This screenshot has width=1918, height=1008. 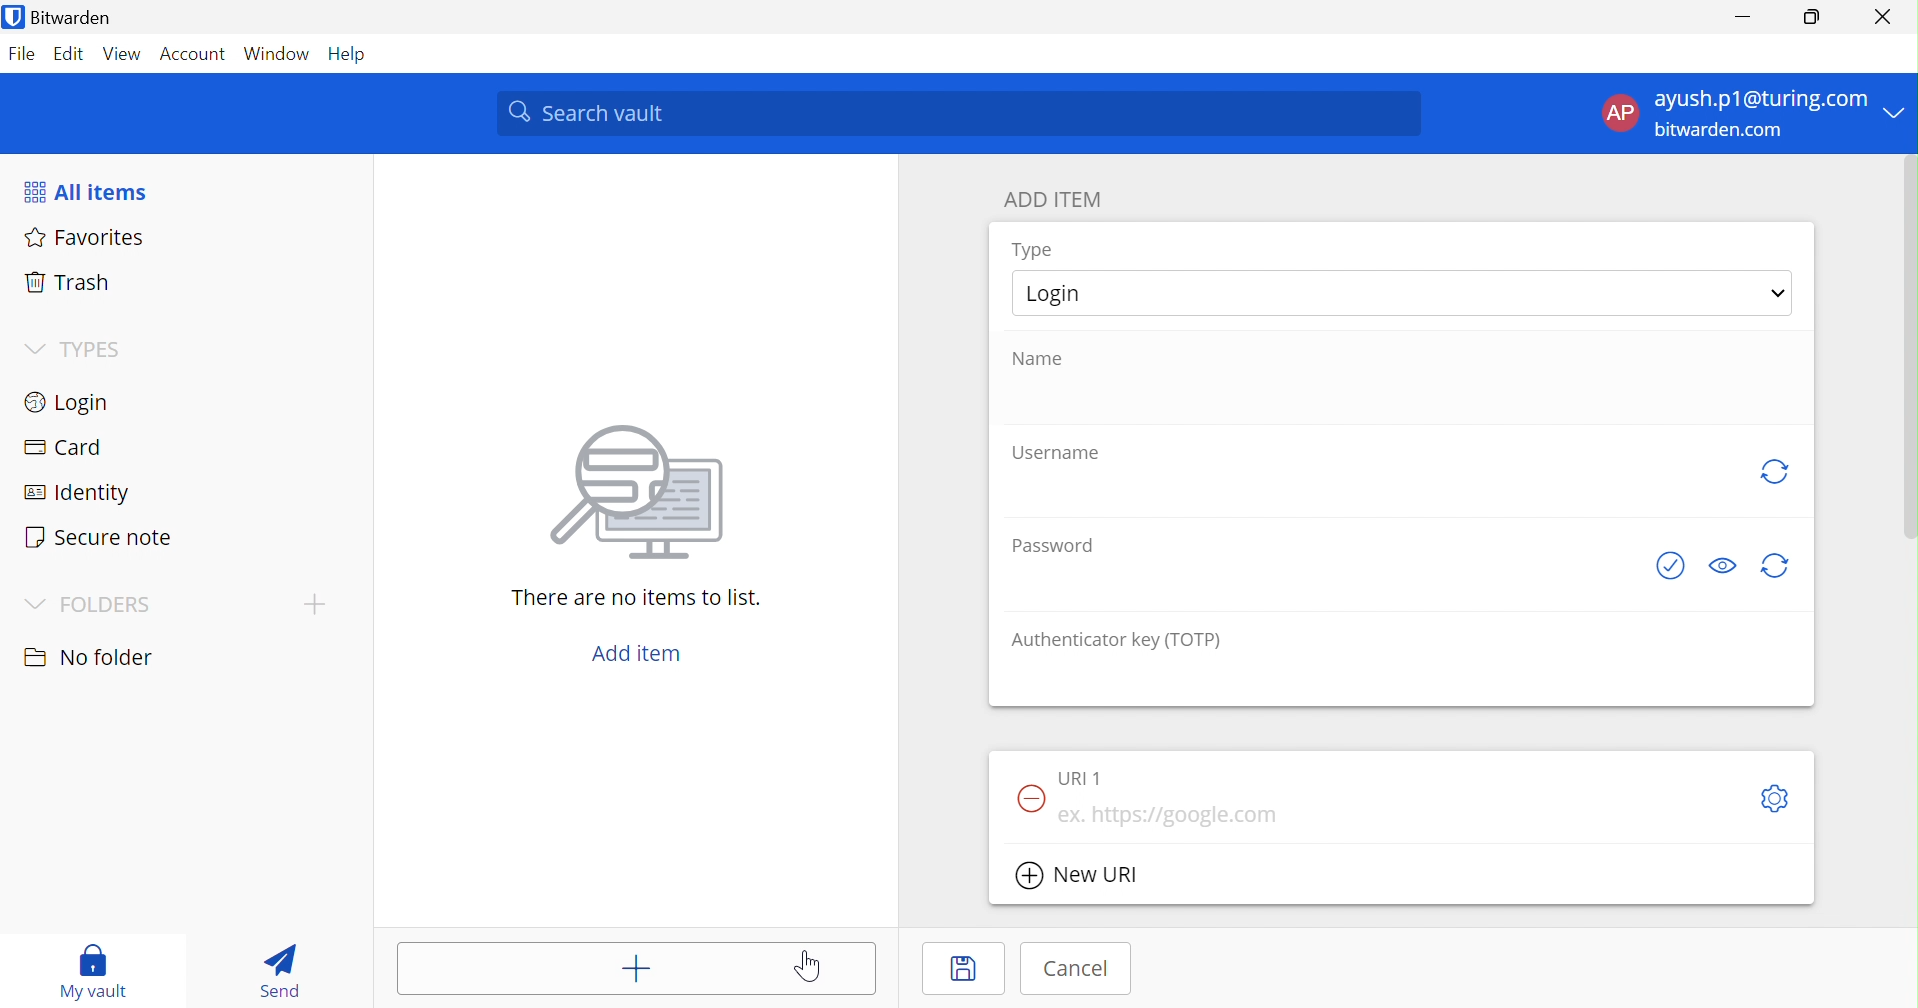 What do you see at coordinates (1056, 295) in the screenshot?
I see `Login` at bounding box center [1056, 295].